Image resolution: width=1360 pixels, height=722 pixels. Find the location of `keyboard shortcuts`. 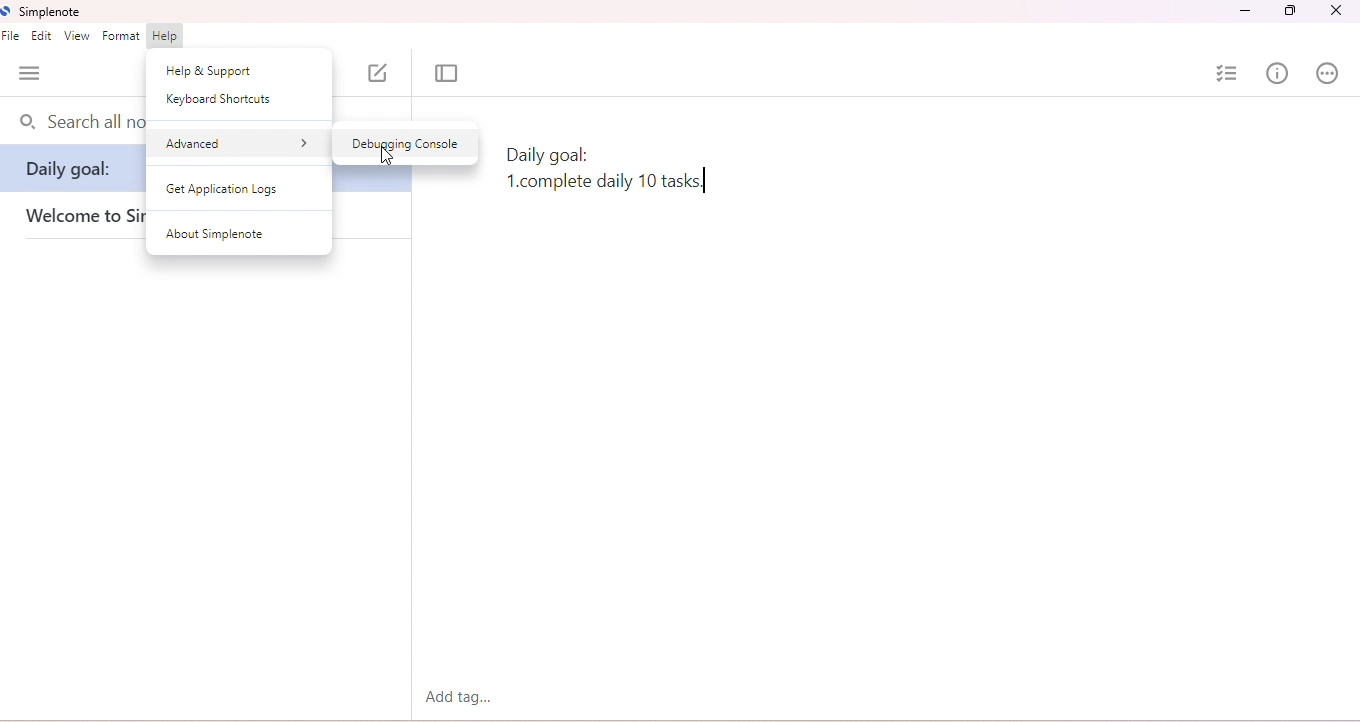

keyboard shortcuts is located at coordinates (220, 100).